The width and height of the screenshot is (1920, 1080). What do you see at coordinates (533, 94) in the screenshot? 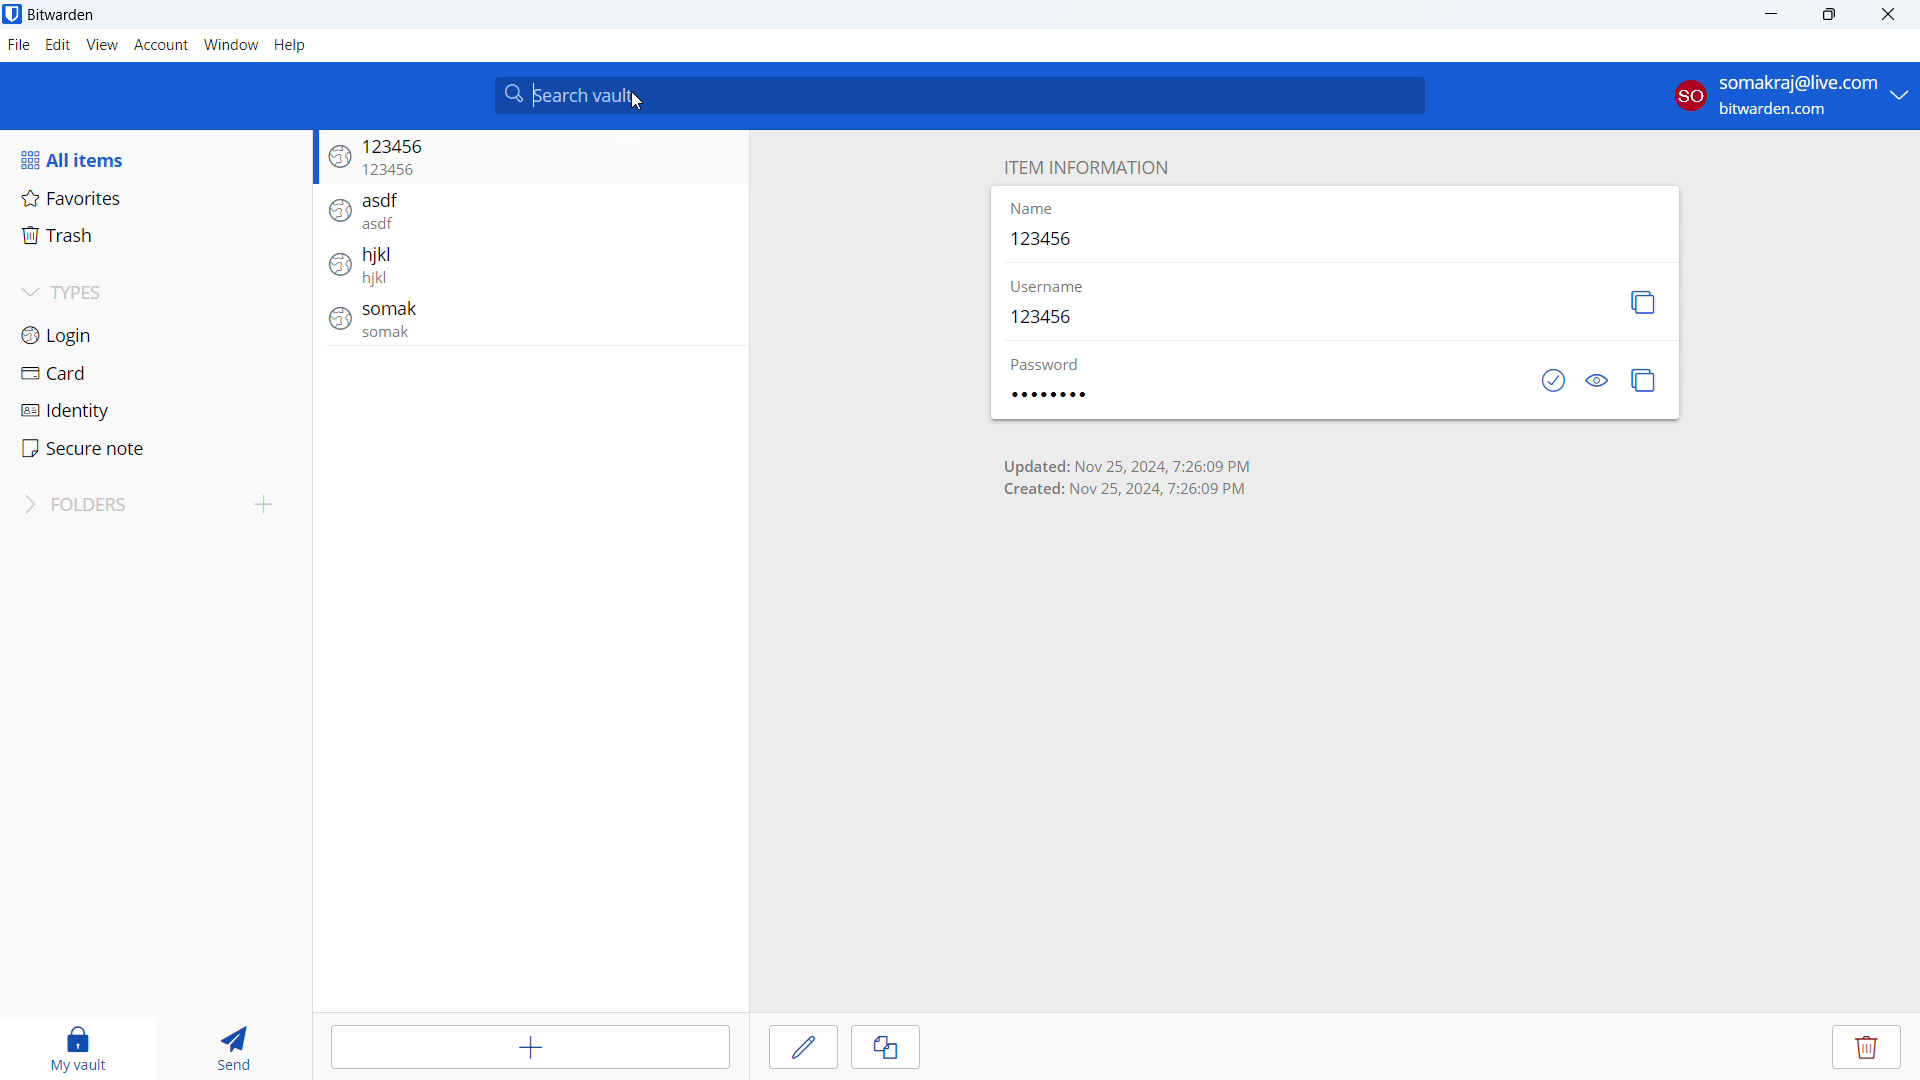
I see `typing started` at bounding box center [533, 94].